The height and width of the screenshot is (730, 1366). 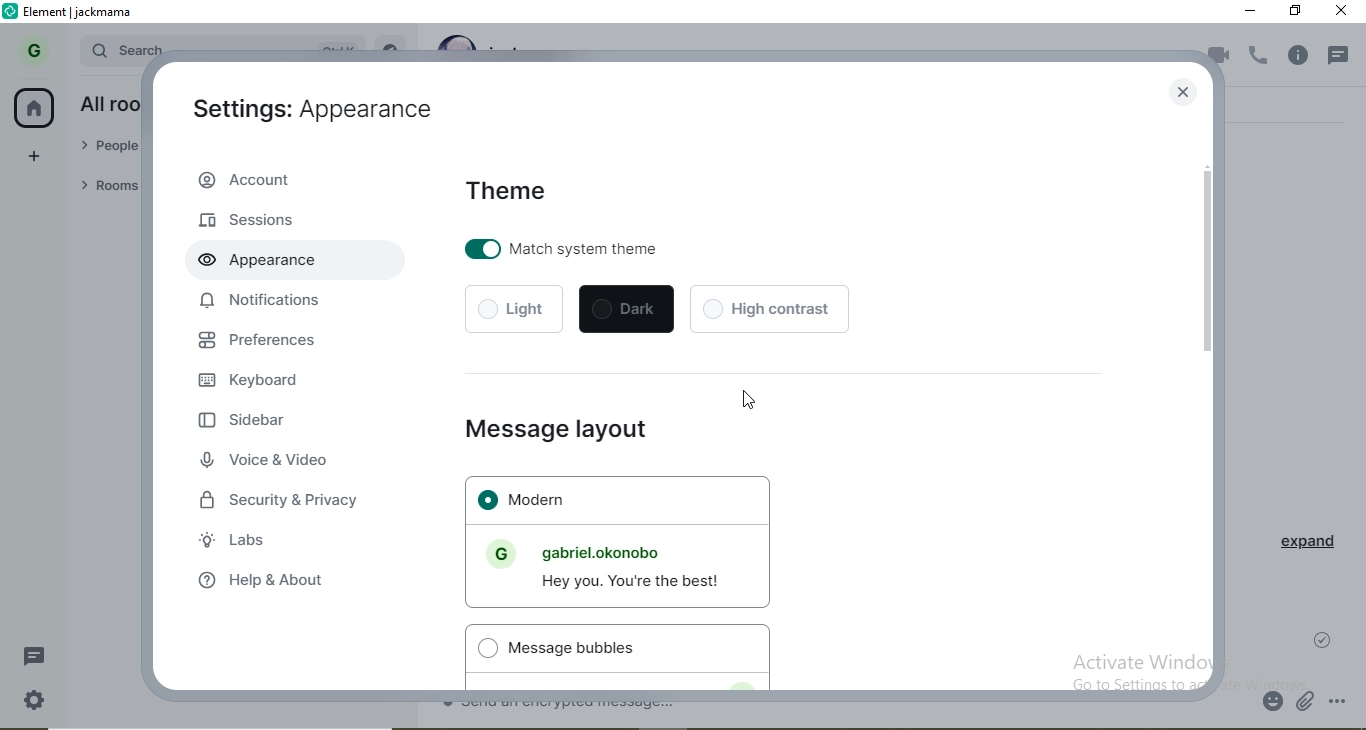 What do you see at coordinates (238, 538) in the screenshot?
I see `labs` at bounding box center [238, 538].